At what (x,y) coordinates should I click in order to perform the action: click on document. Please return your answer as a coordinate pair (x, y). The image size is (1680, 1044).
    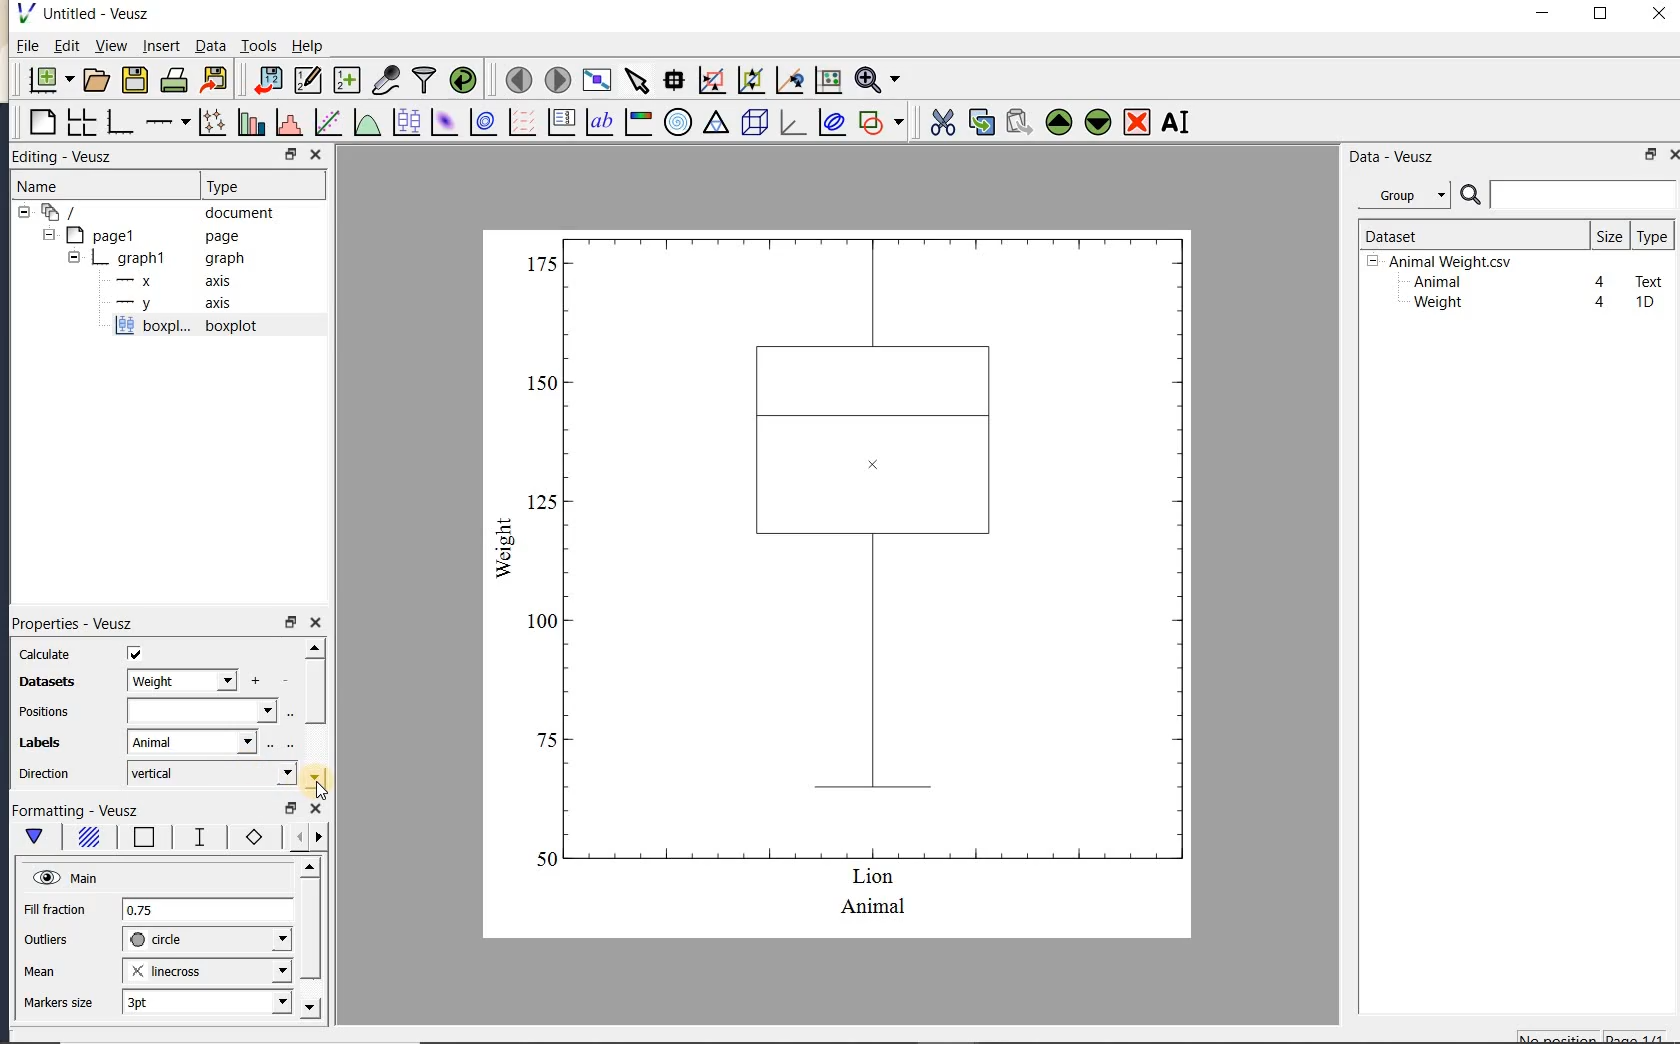
    Looking at the image, I should click on (152, 213).